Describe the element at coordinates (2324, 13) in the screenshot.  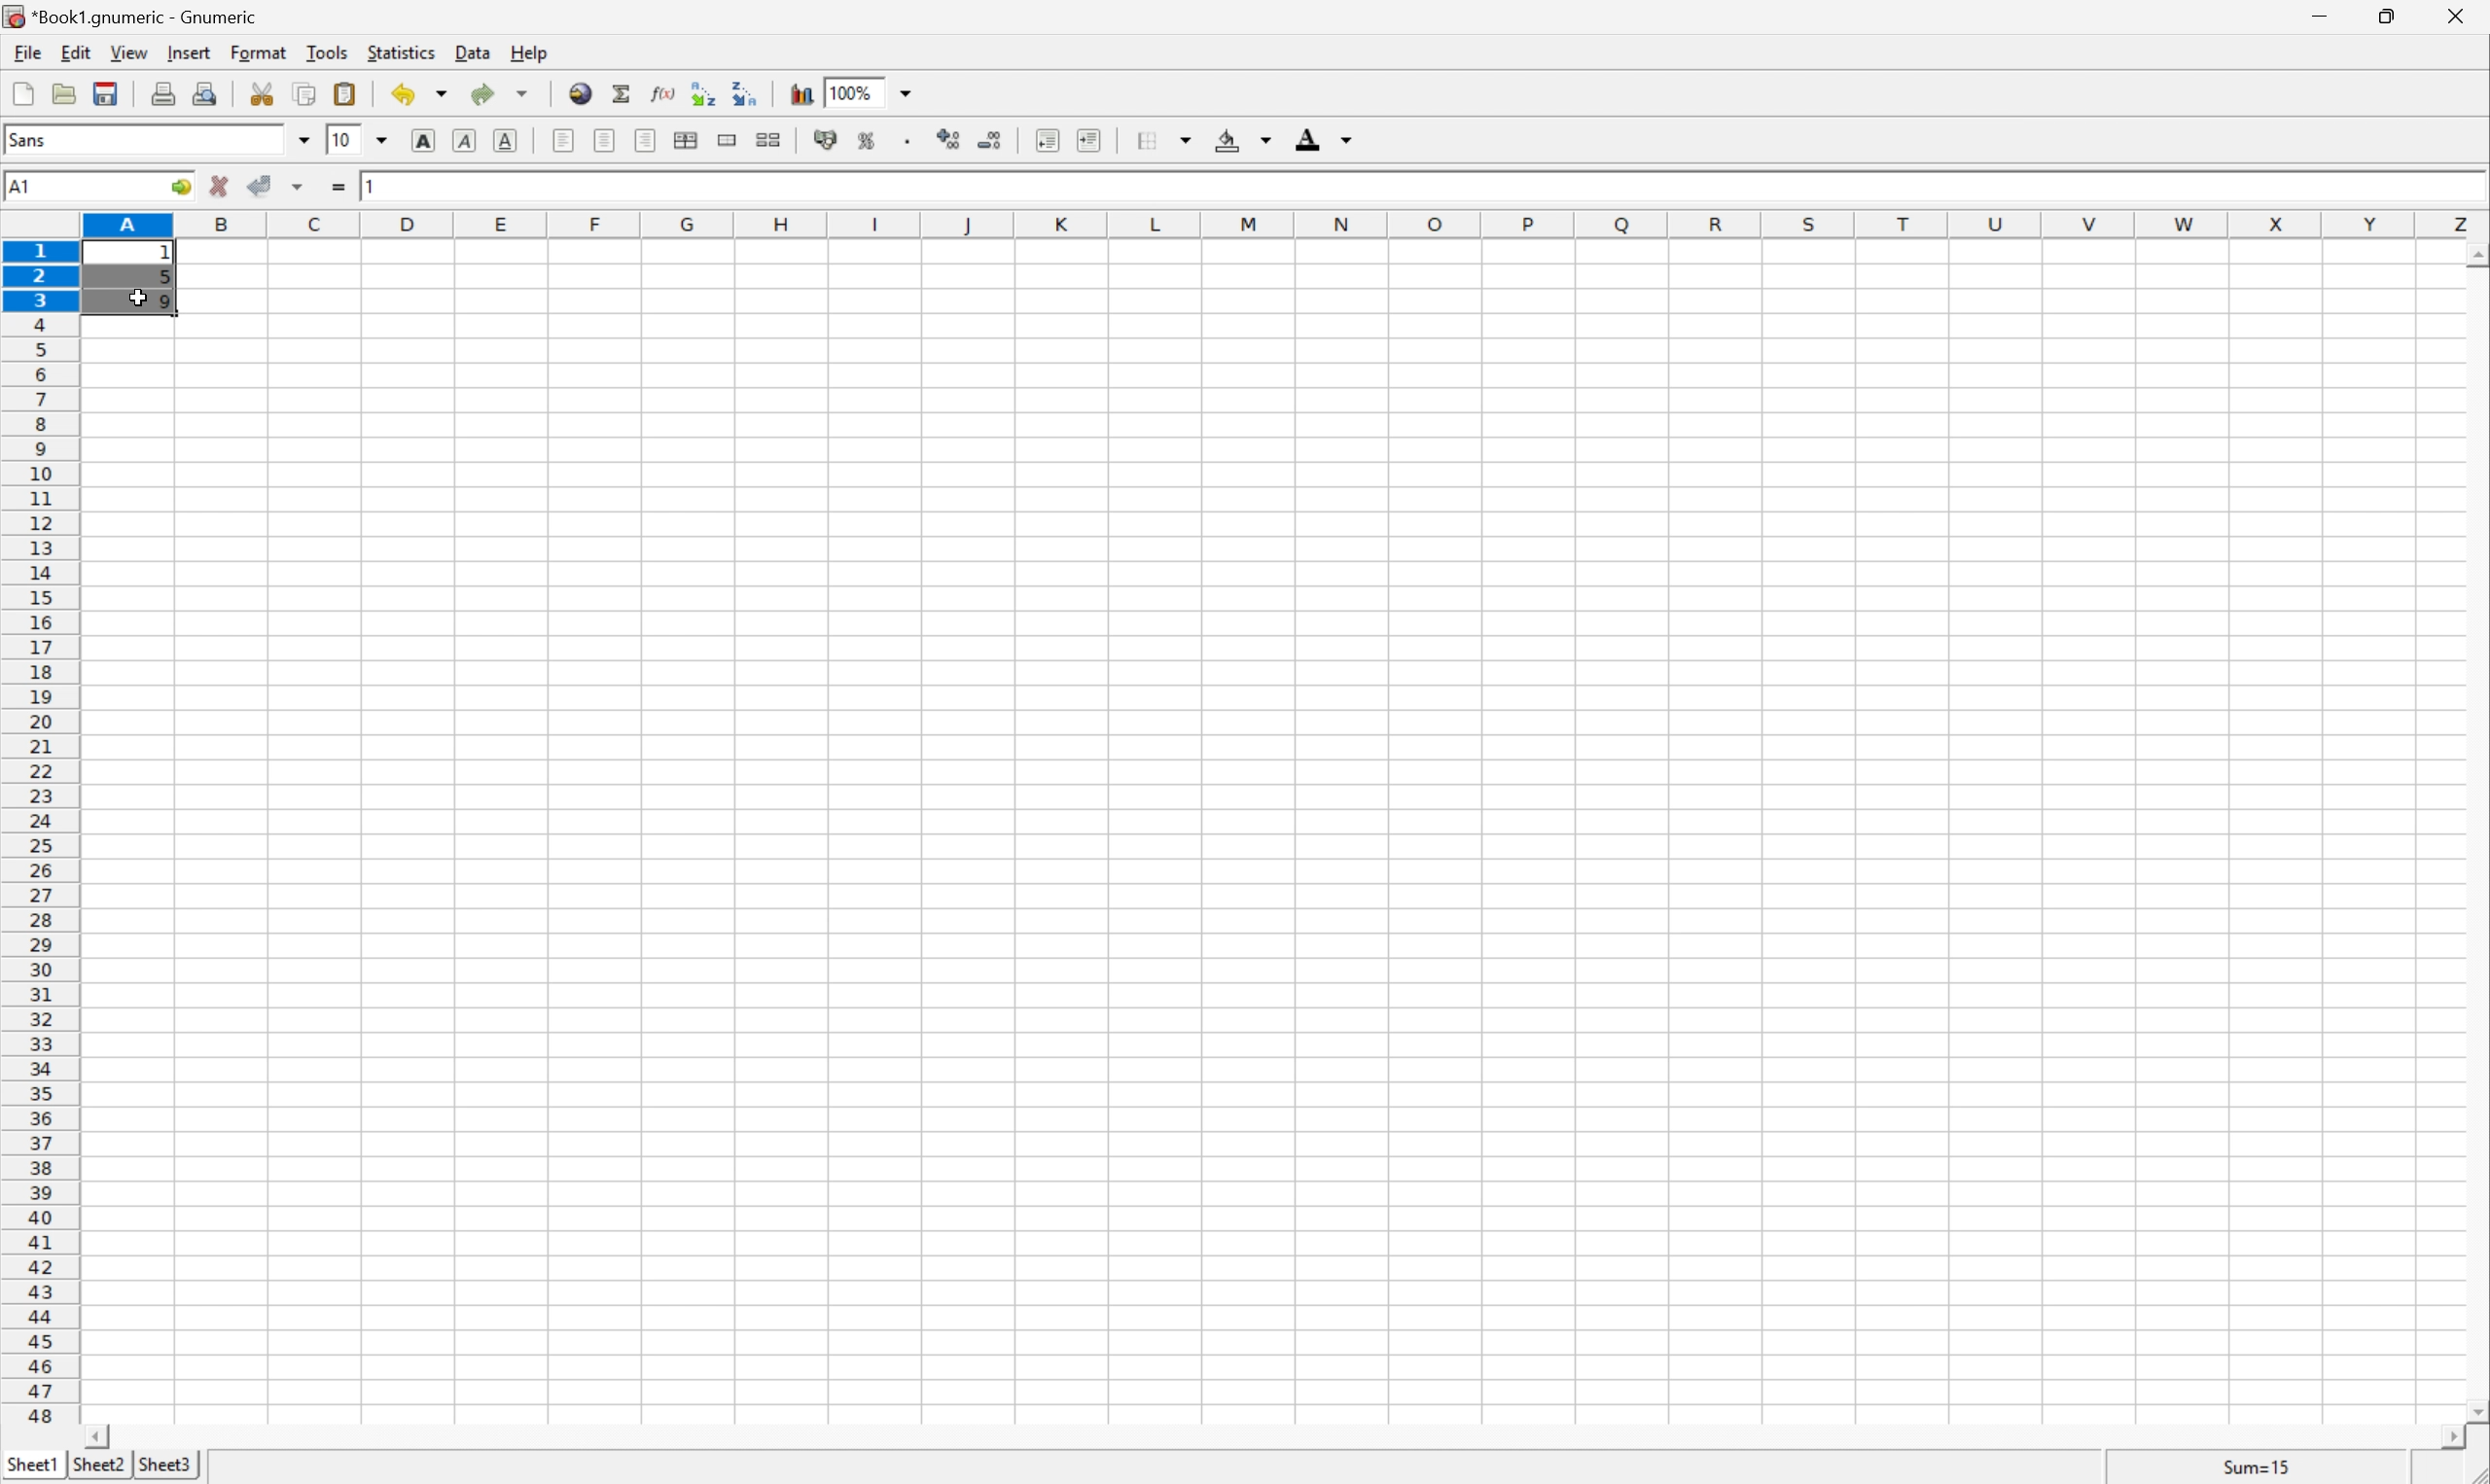
I see `minimize` at that location.